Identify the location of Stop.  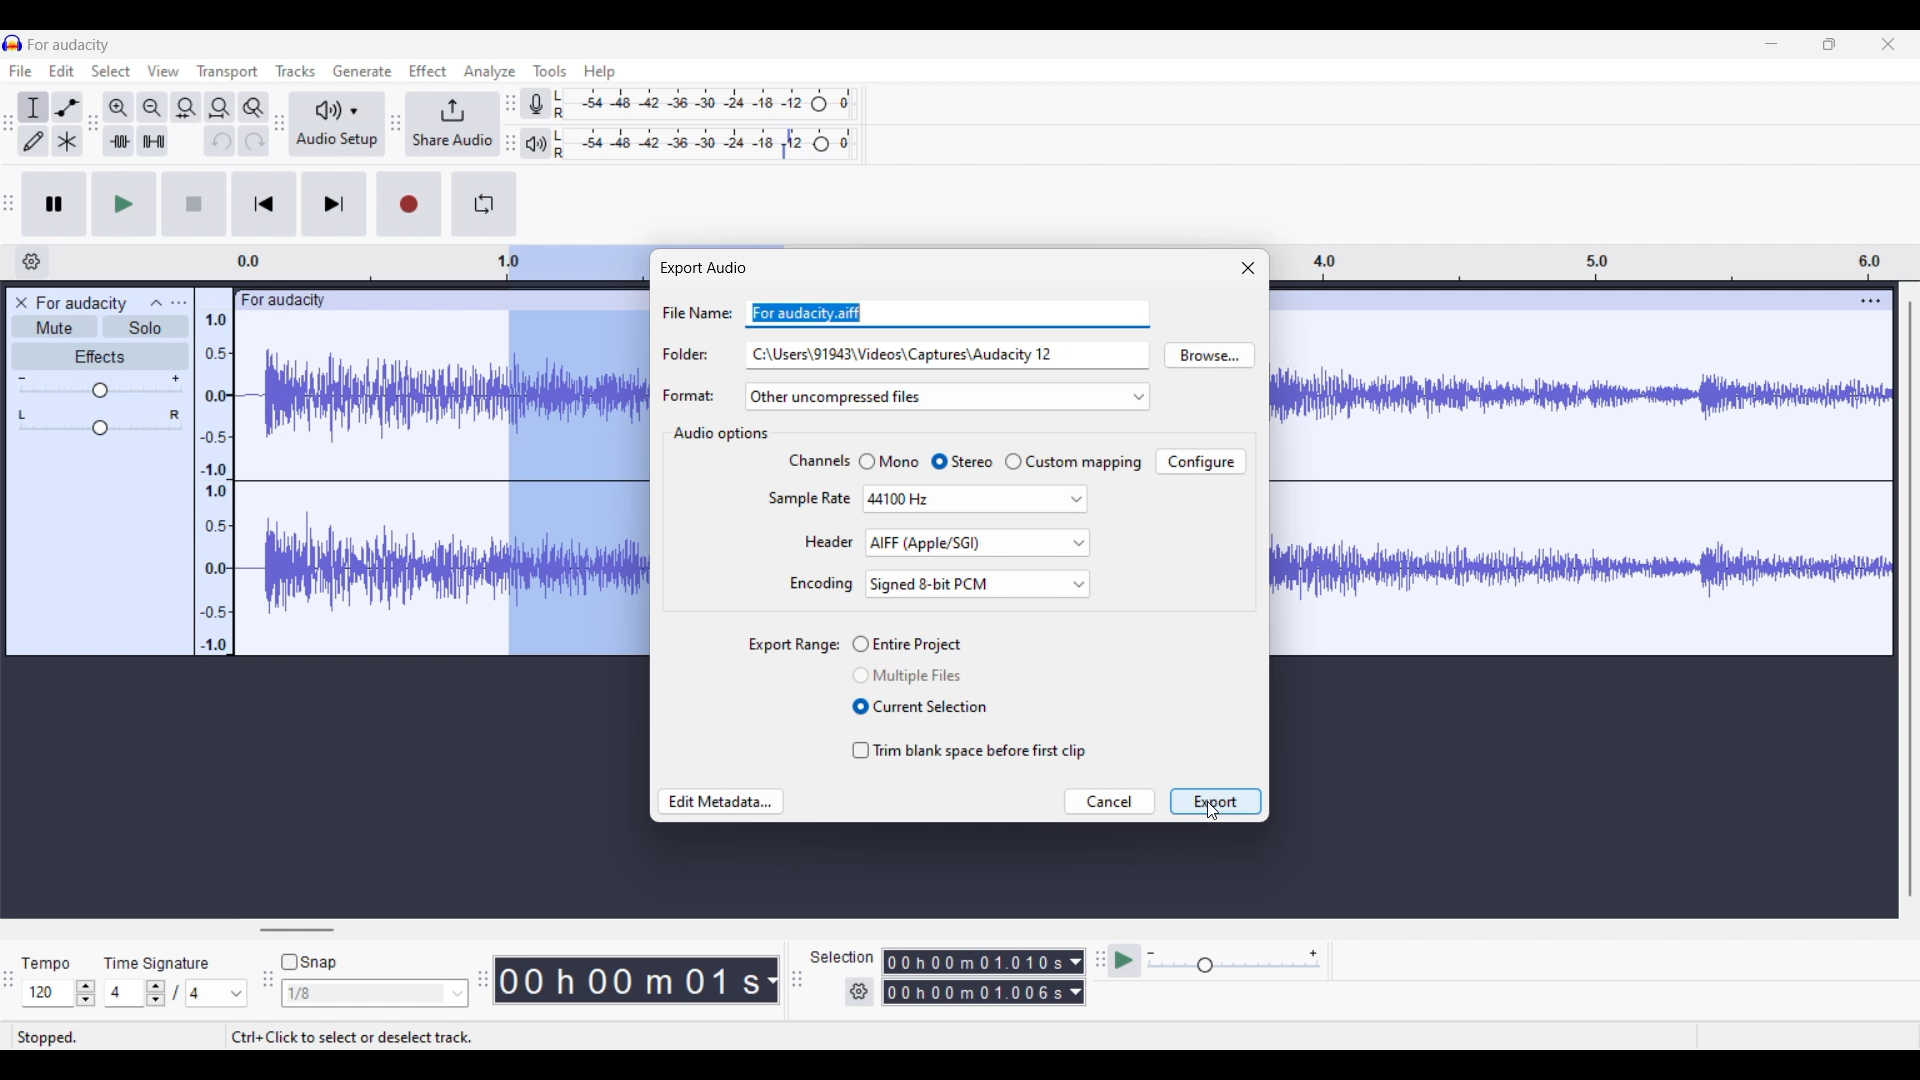
(195, 204).